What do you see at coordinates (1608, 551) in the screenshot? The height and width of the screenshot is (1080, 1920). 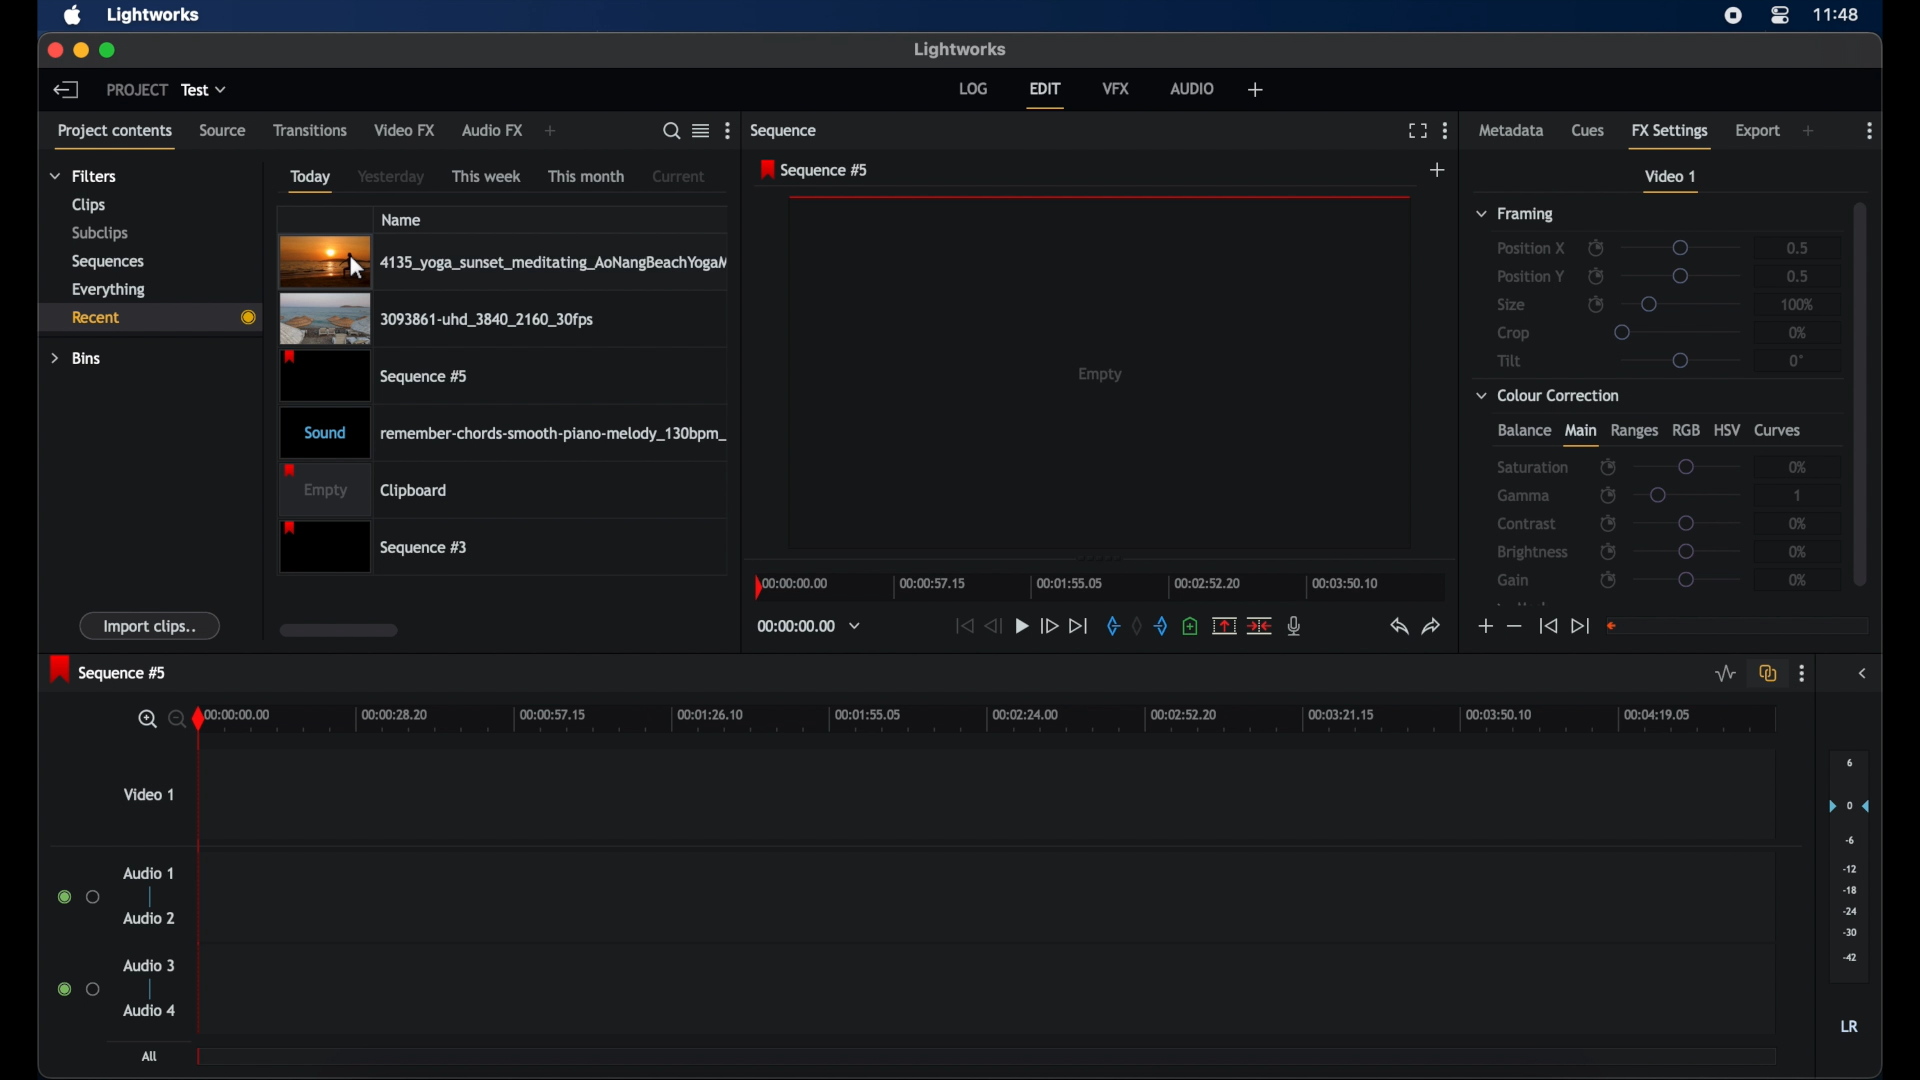 I see `enable/disable keyframes` at bounding box center [1608, 551].